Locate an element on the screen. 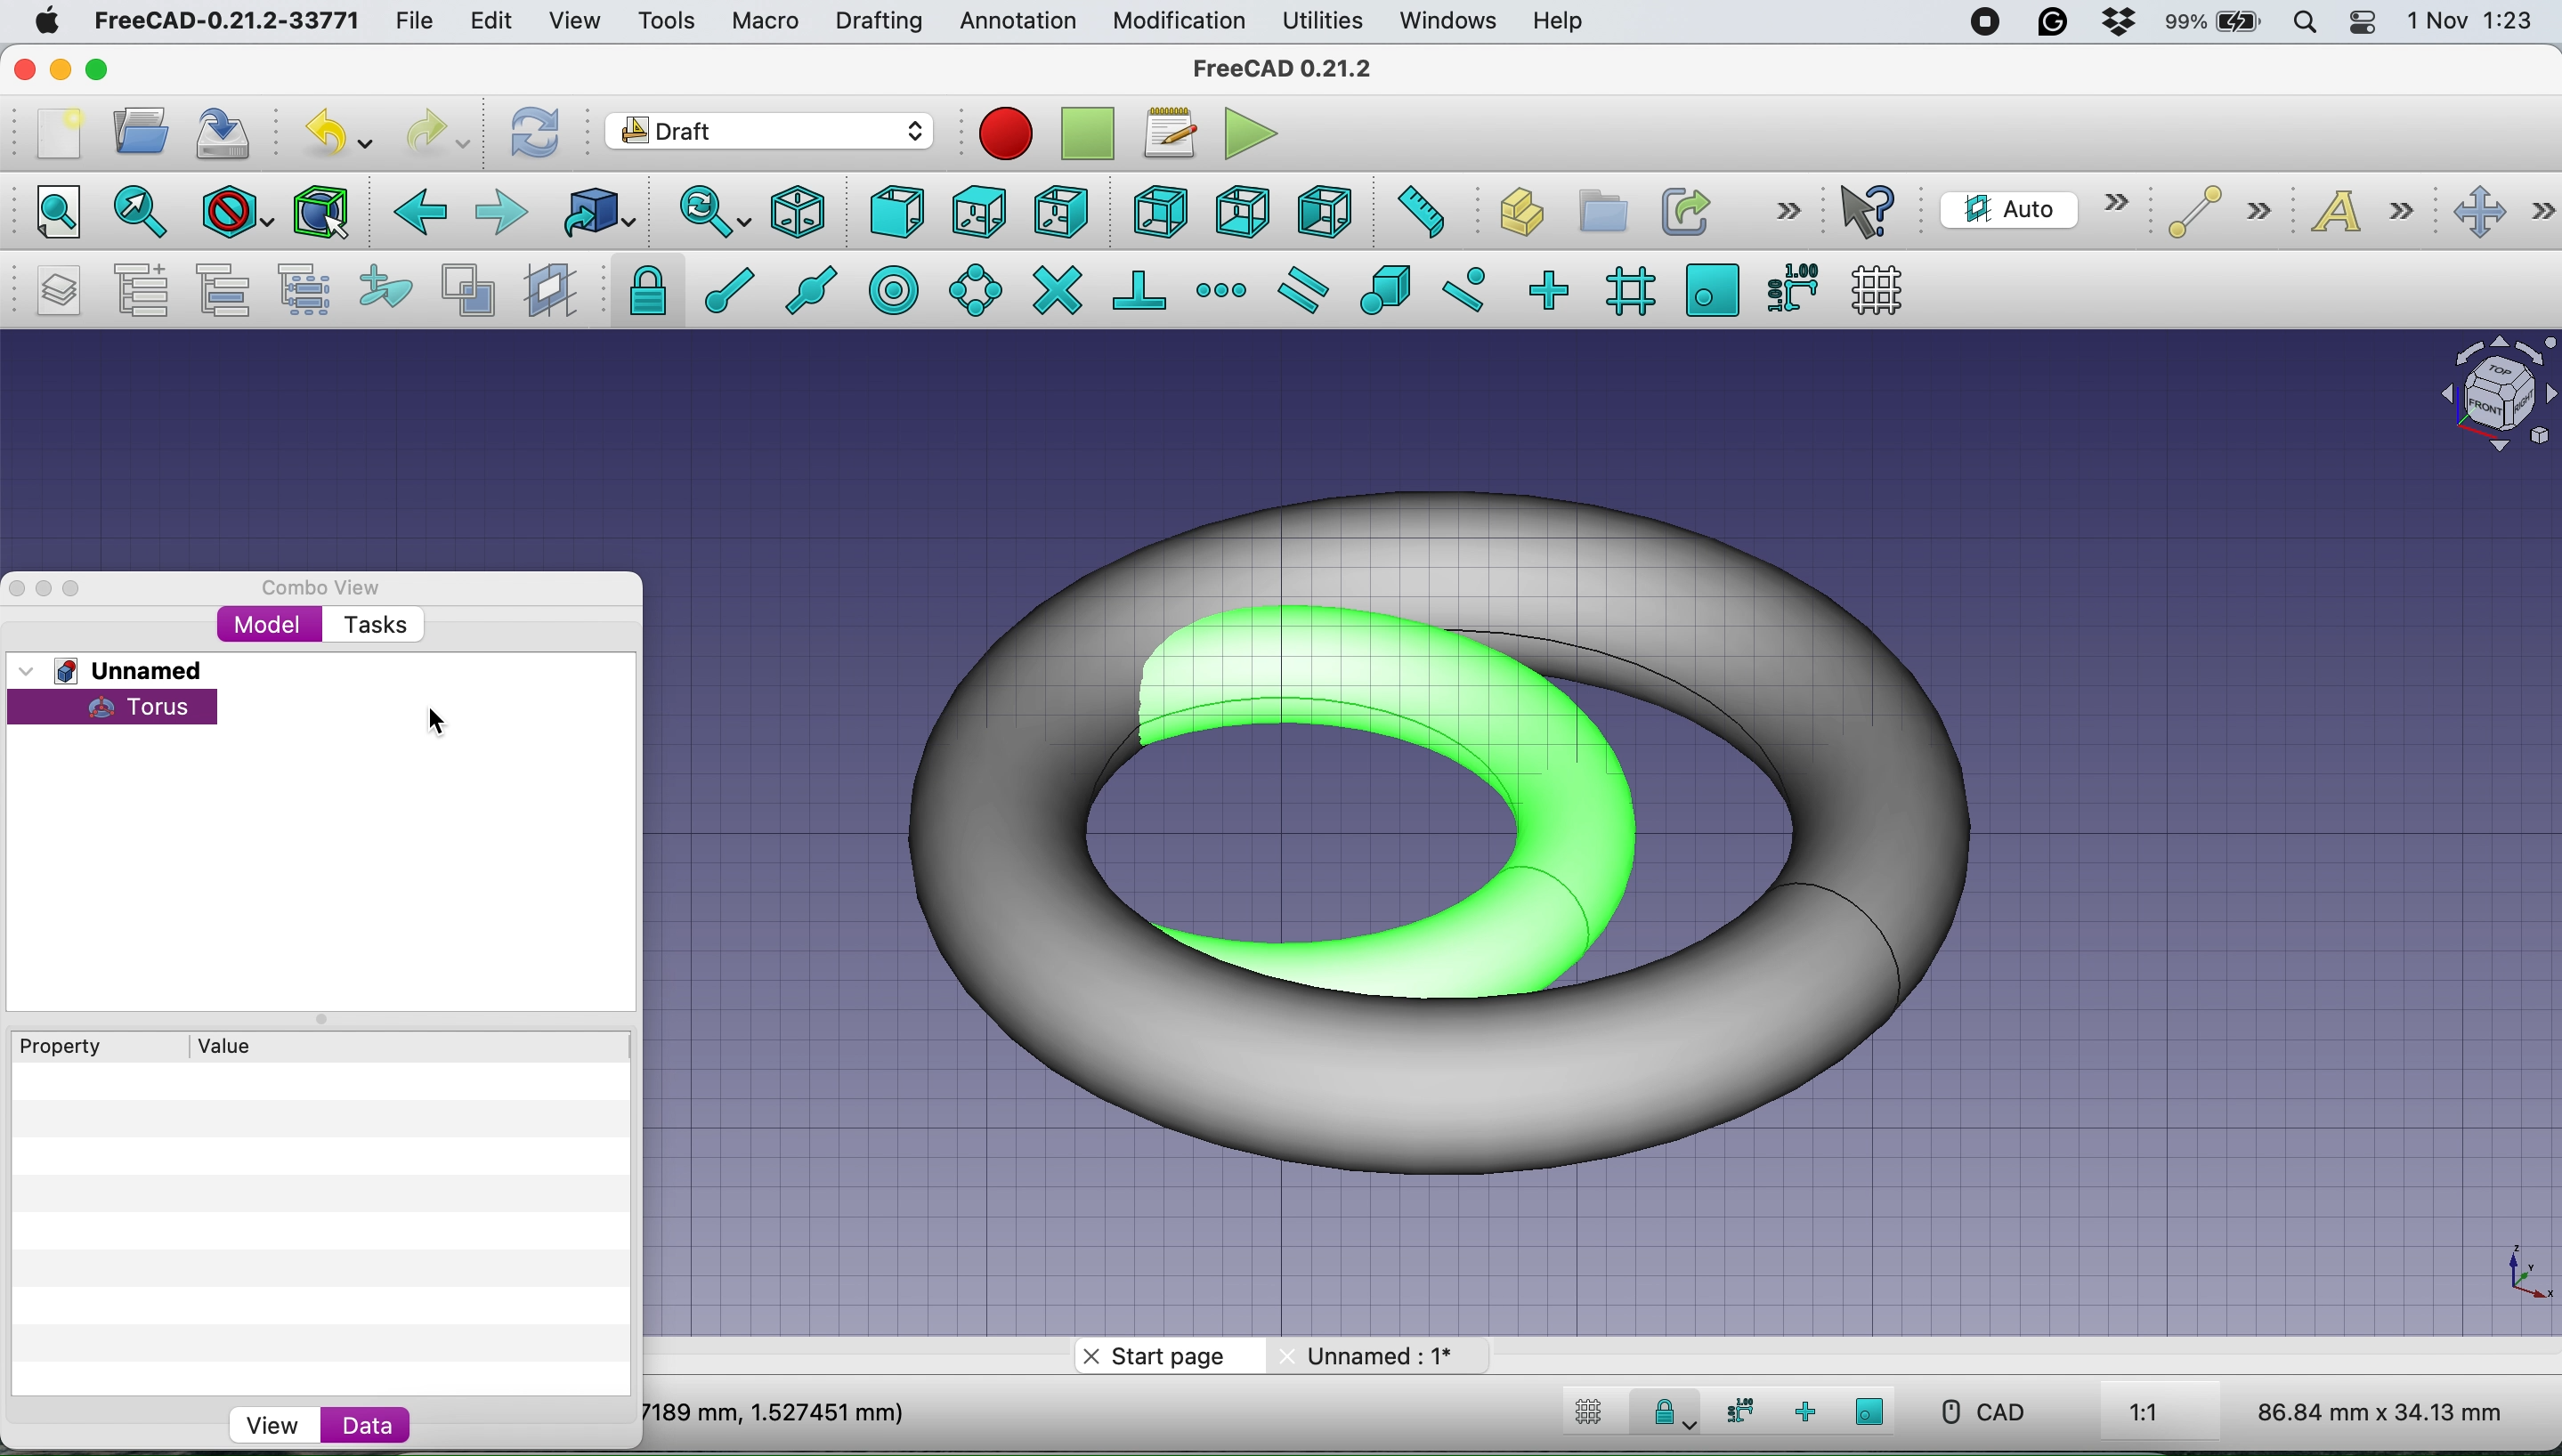 The width and height of the screenshot is (2562, 1456). move is located at coordinates (2503, 213).